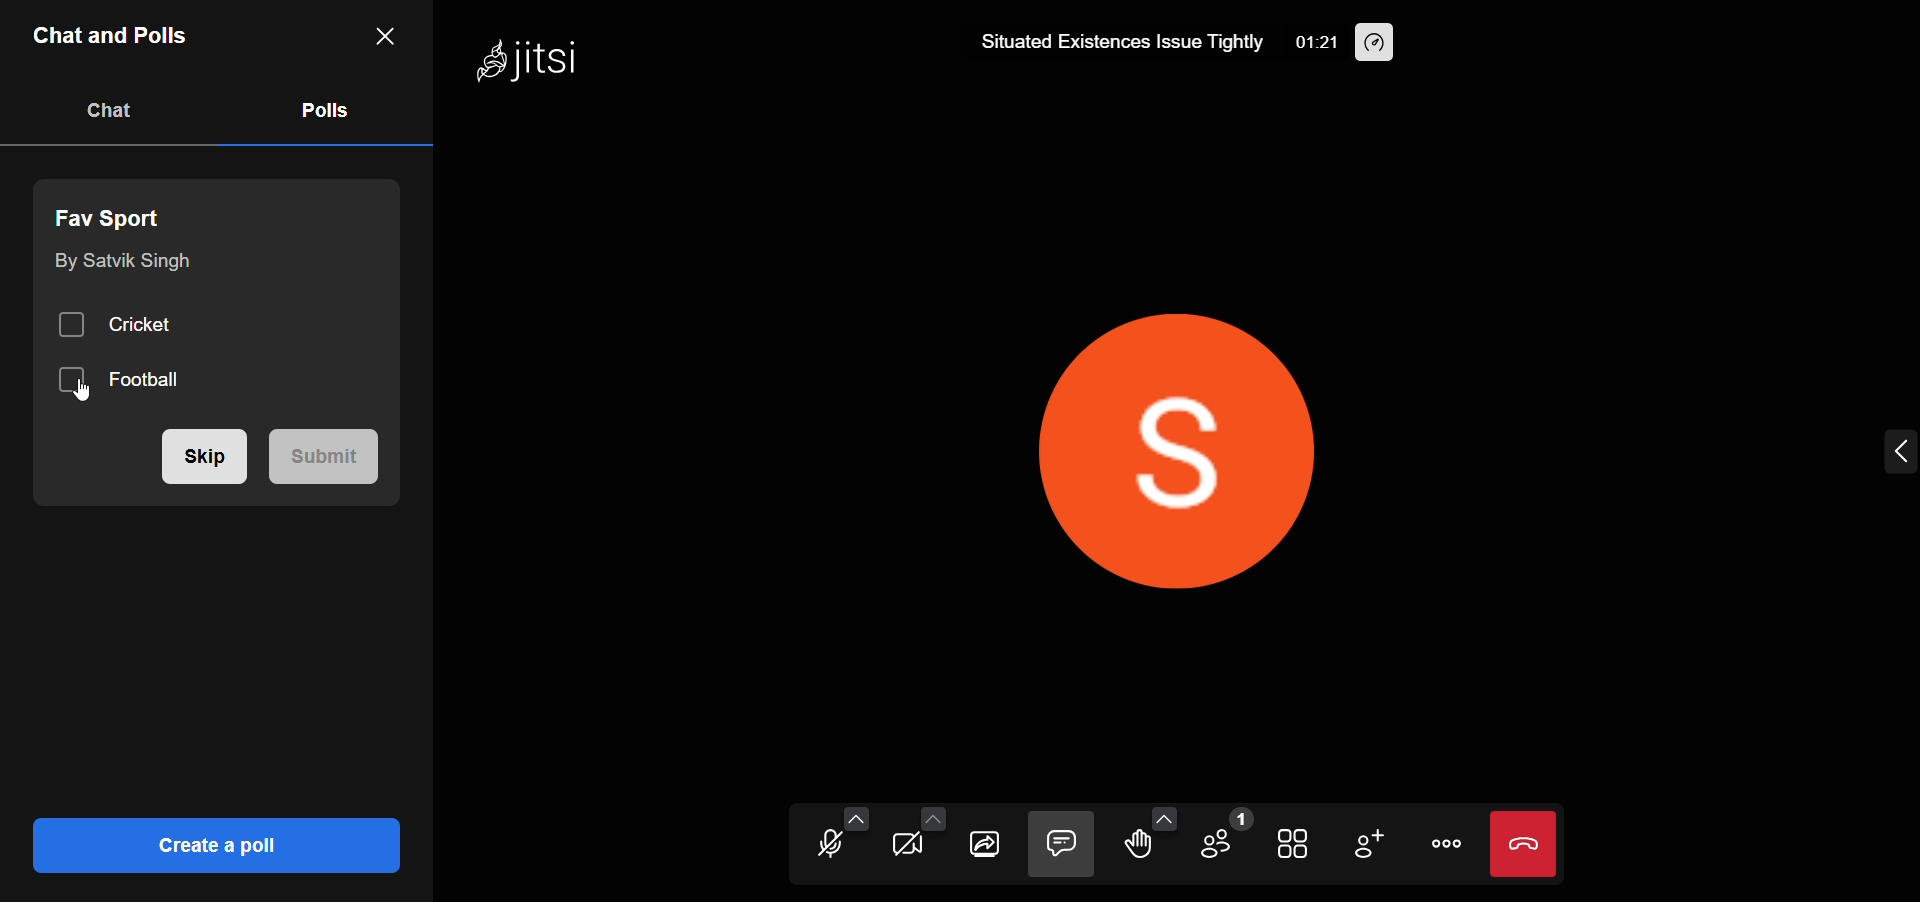 The image size is (1920, 902). What do you see at coordinates (384, 37) in the screenshot?
I see `close` at bounding box center [384, 37].